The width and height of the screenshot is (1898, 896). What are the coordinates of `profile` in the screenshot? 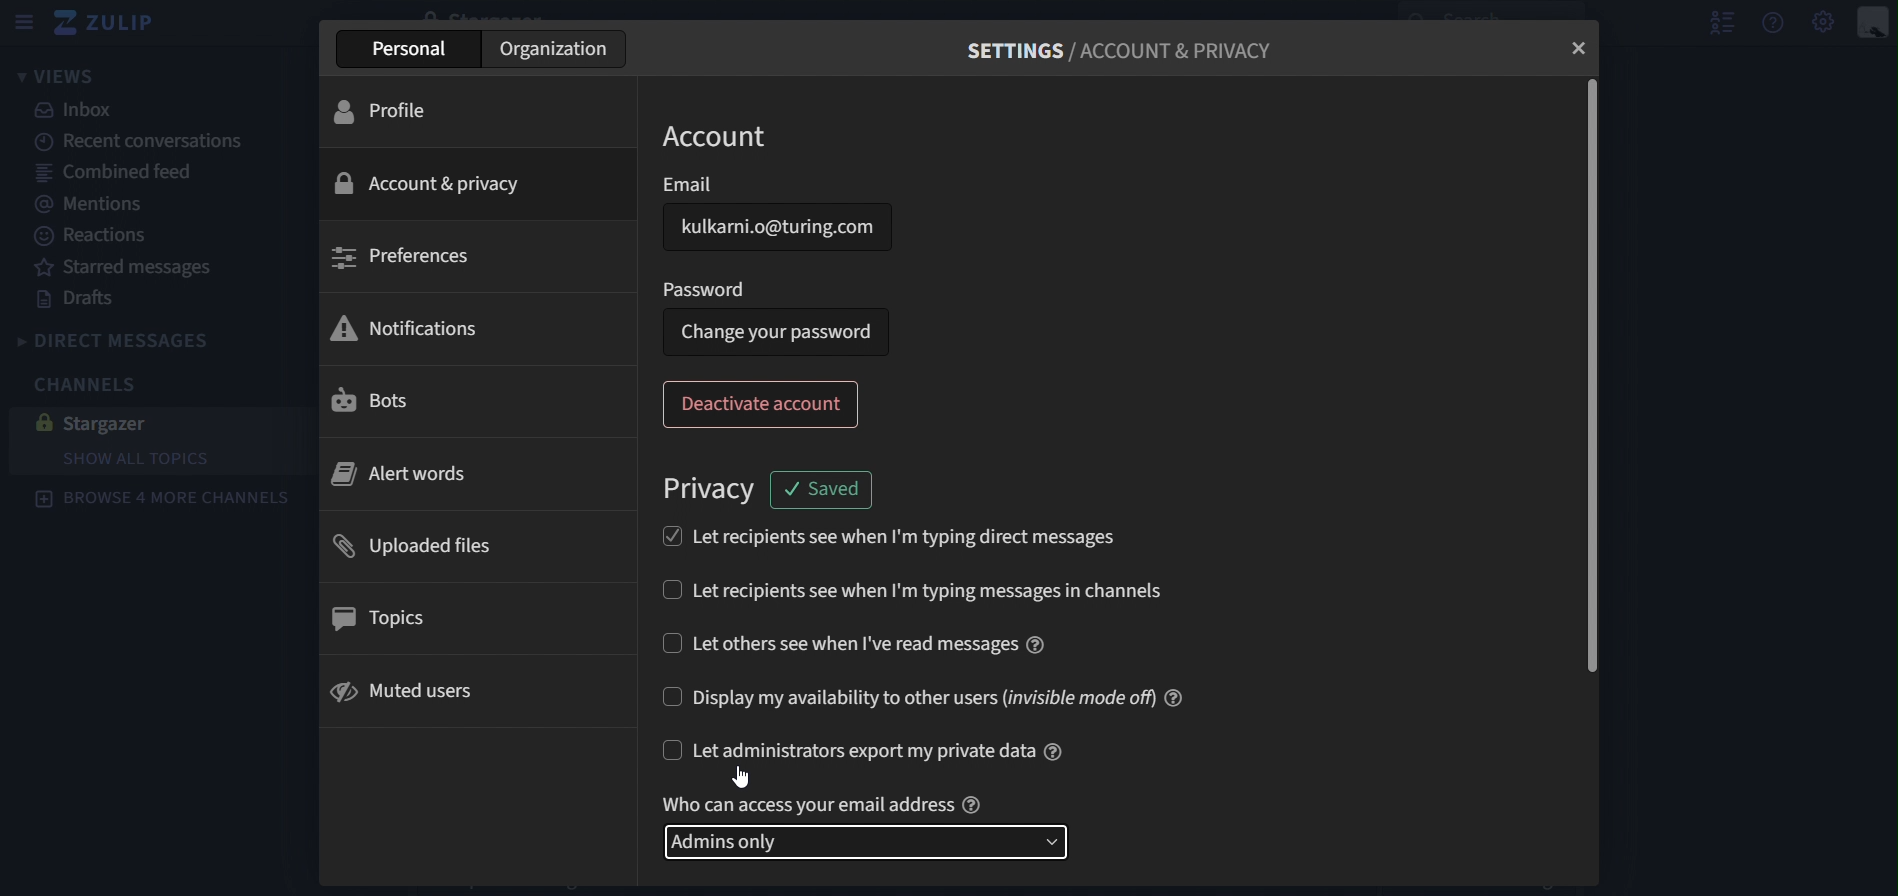 It's located at (382, 115).